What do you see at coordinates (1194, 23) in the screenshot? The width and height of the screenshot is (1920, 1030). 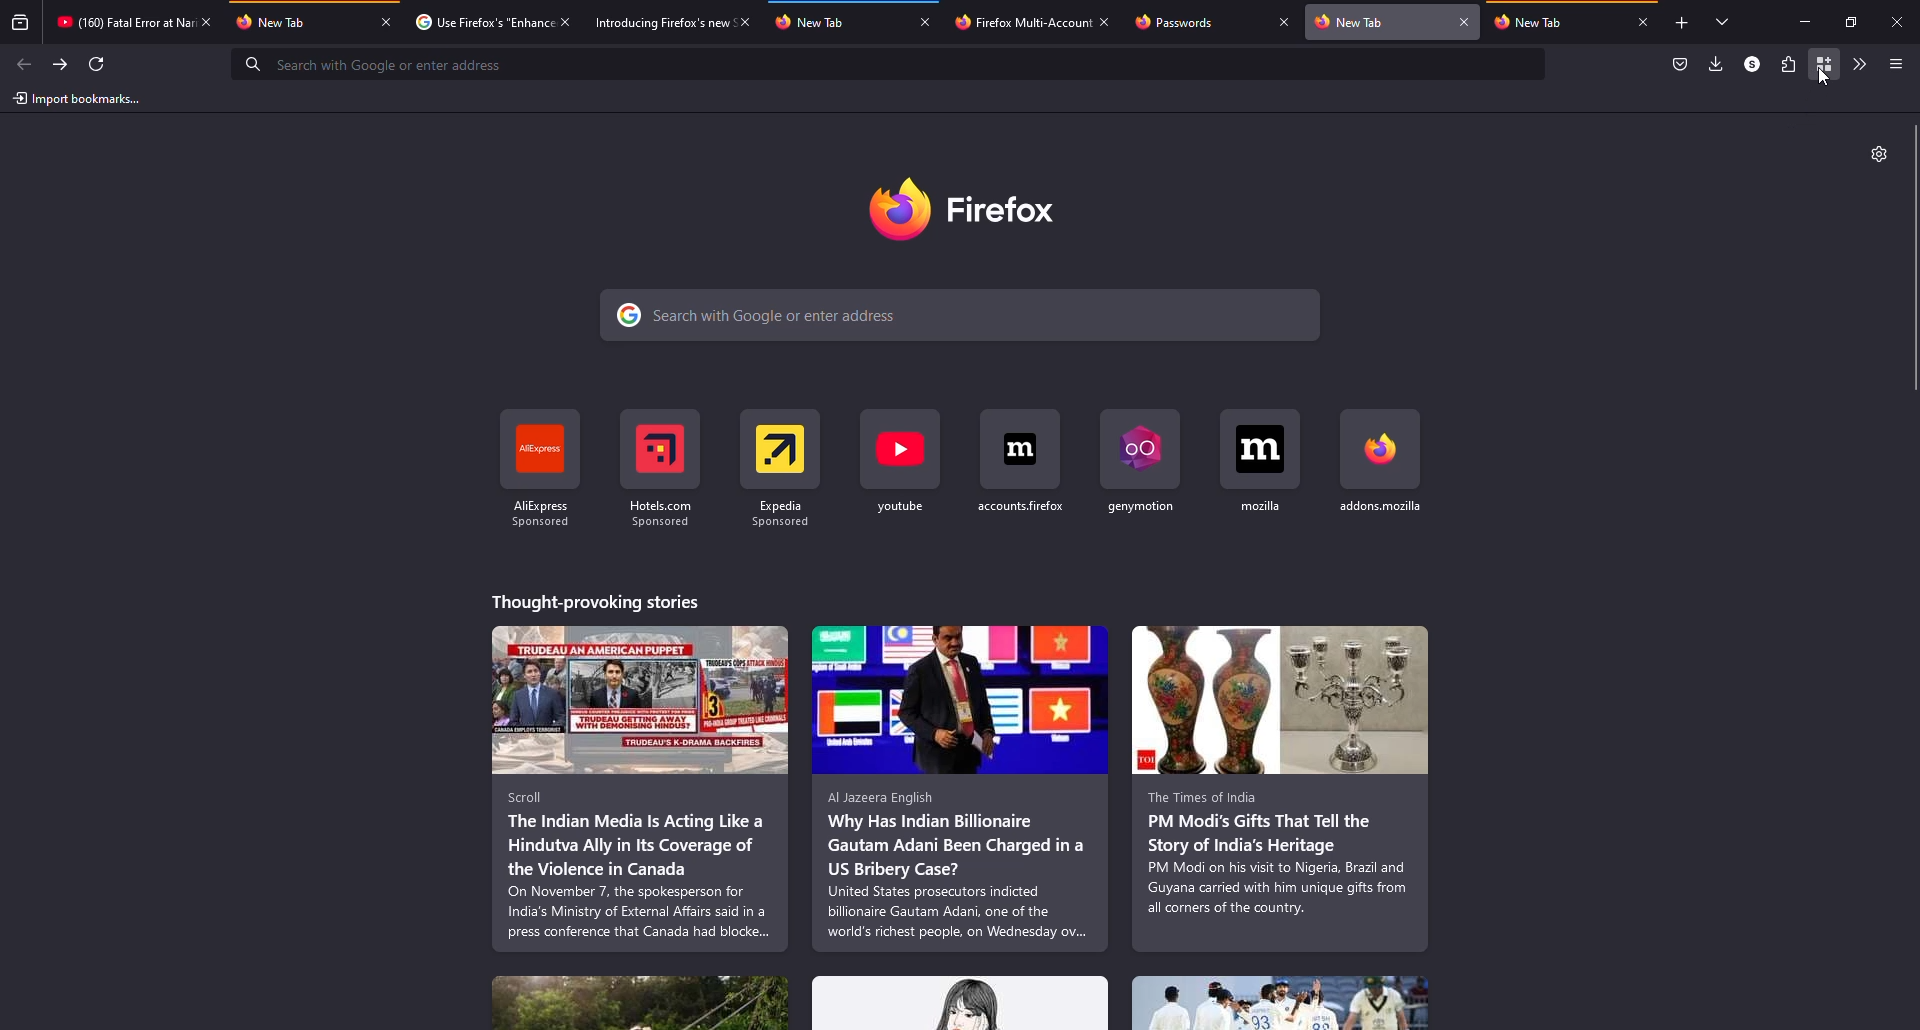 I see `tab` at bounding box center [1194, 23].